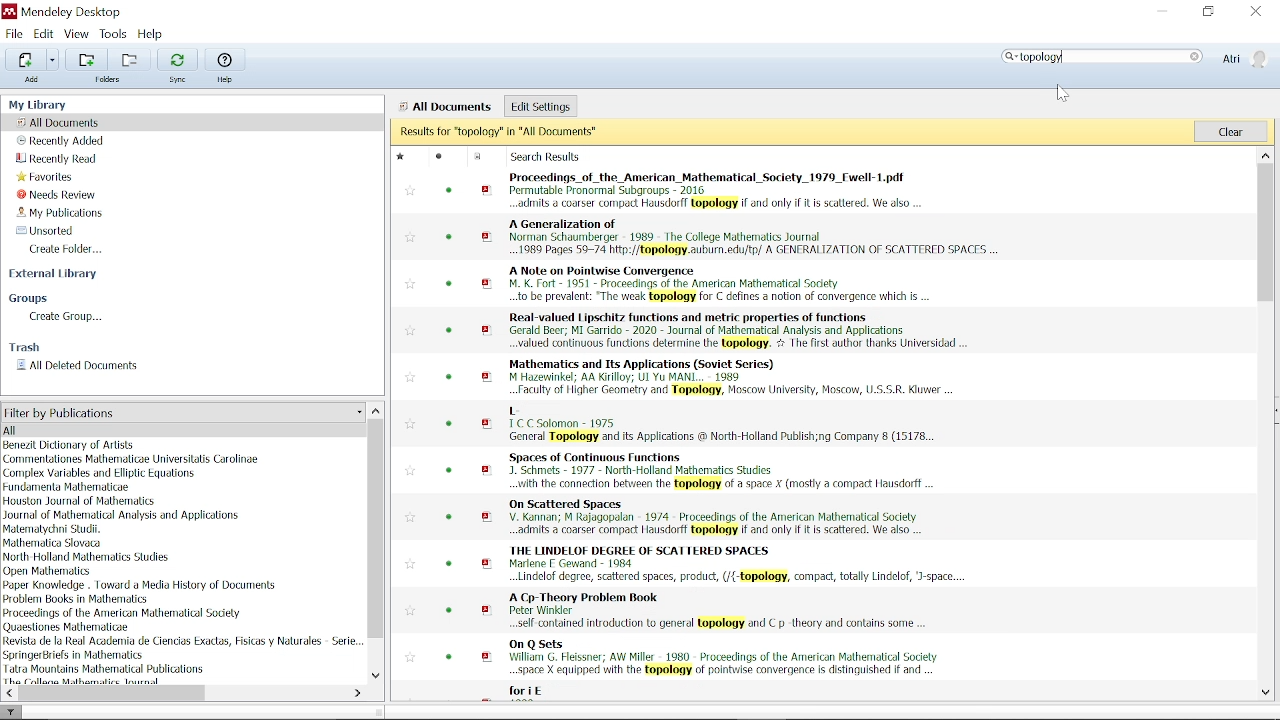  I want to click on All, so click(173, 429).